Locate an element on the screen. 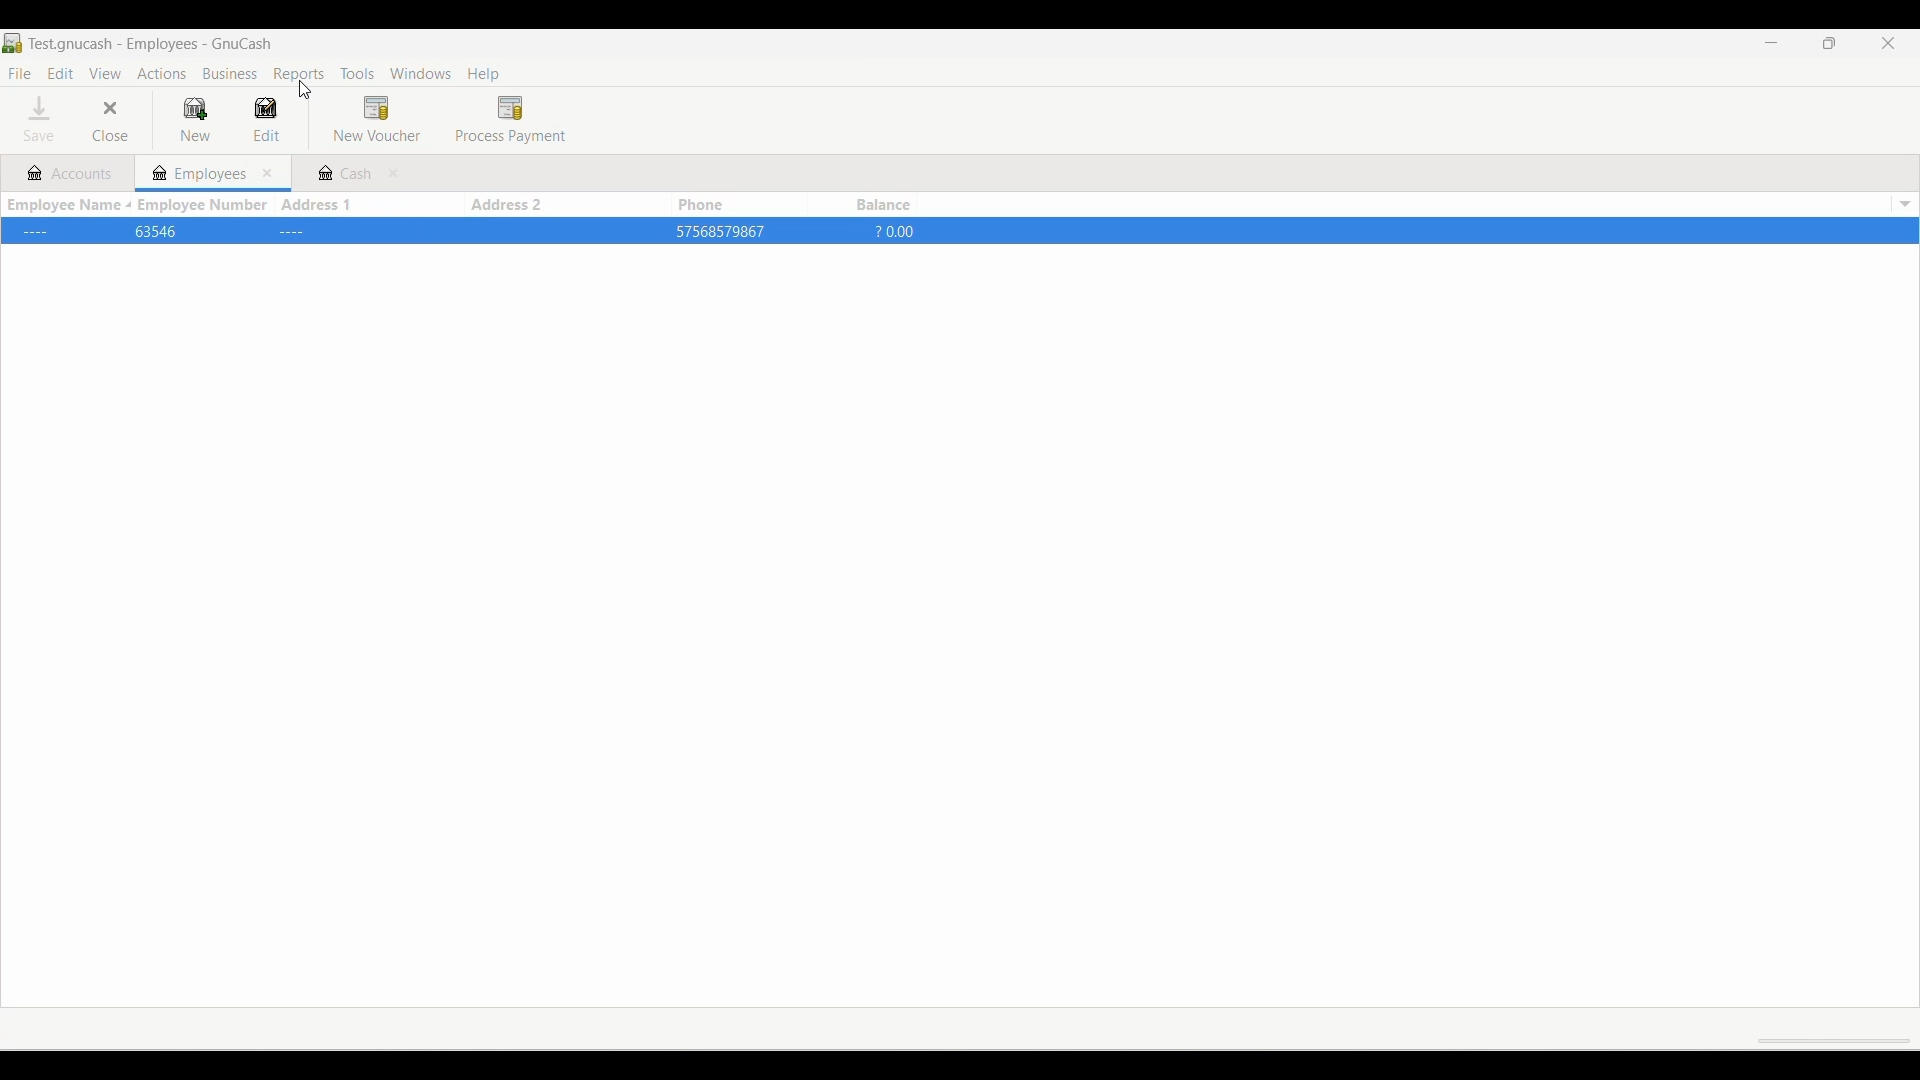 The height and width of the screenshot is (1080, 1920). Phone column is located at coordinates (738, 205).